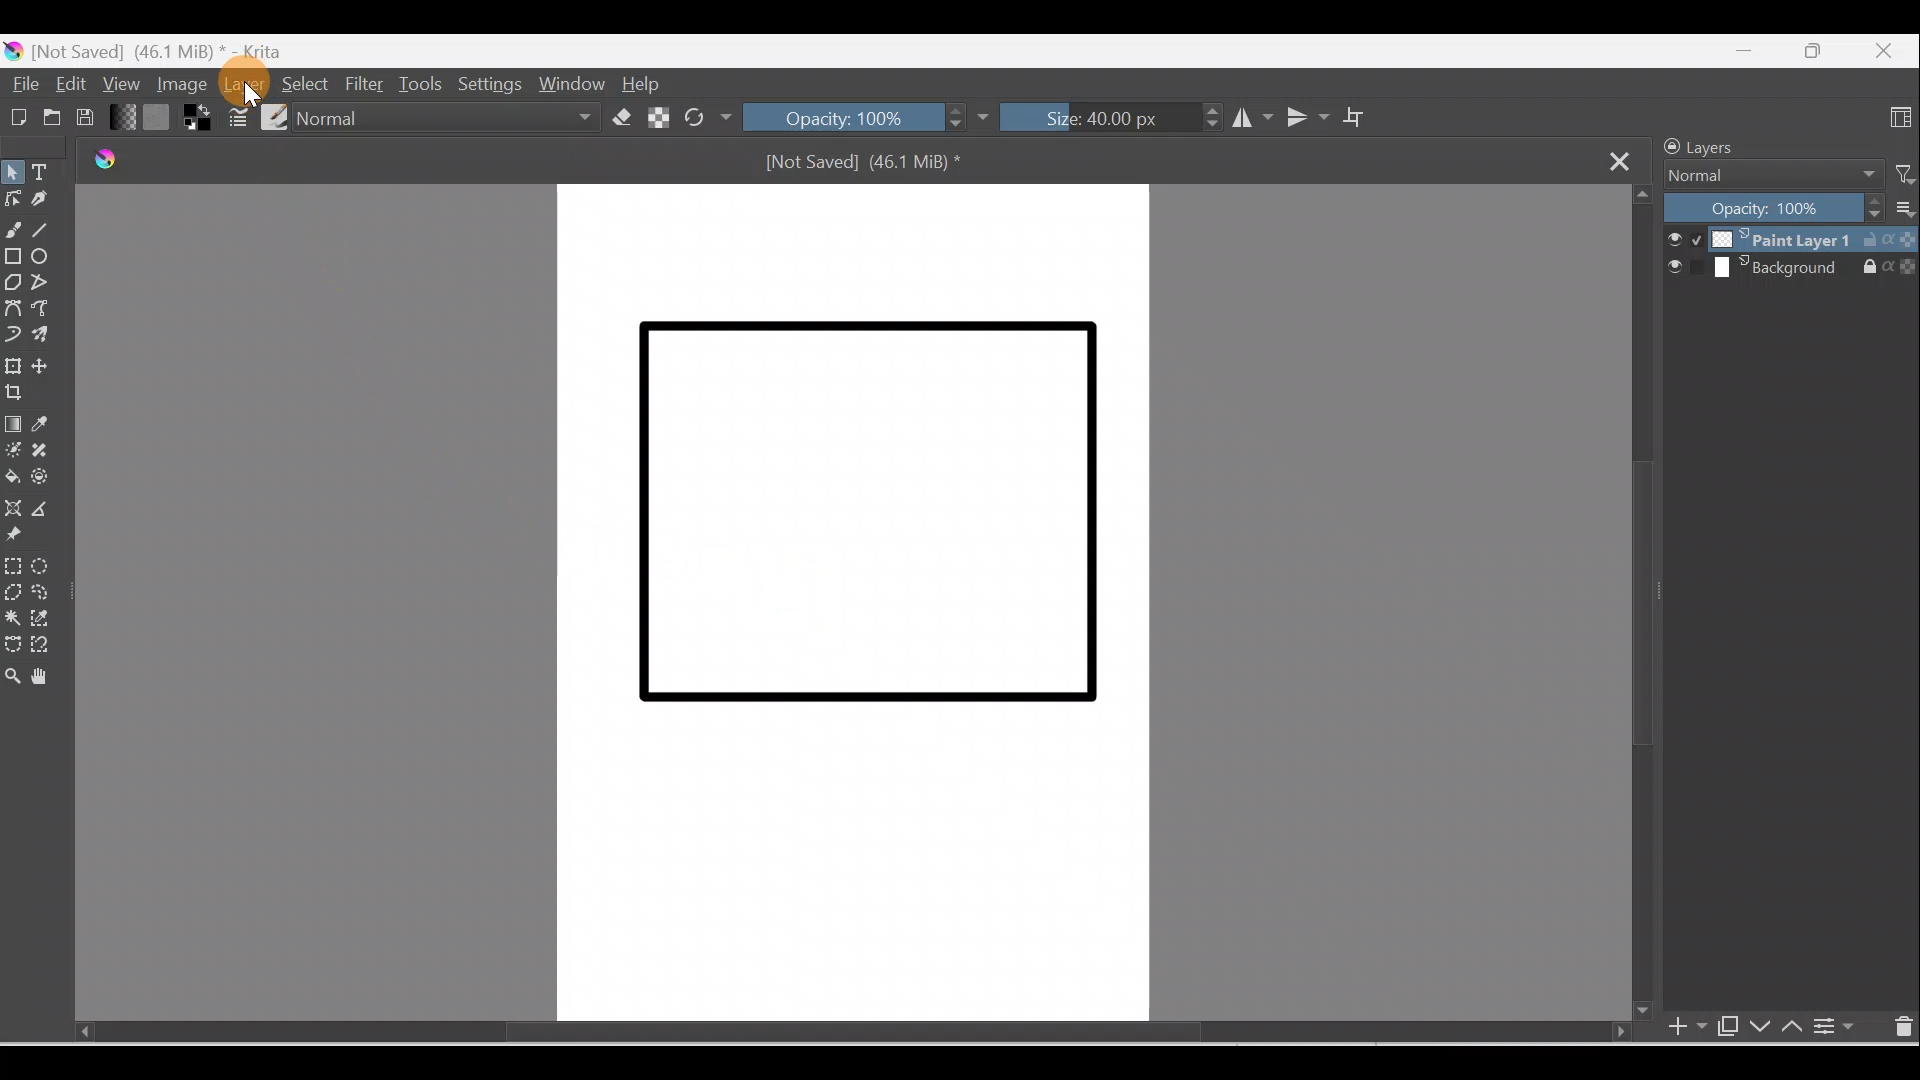  I want to click on File, so click(22, 84).